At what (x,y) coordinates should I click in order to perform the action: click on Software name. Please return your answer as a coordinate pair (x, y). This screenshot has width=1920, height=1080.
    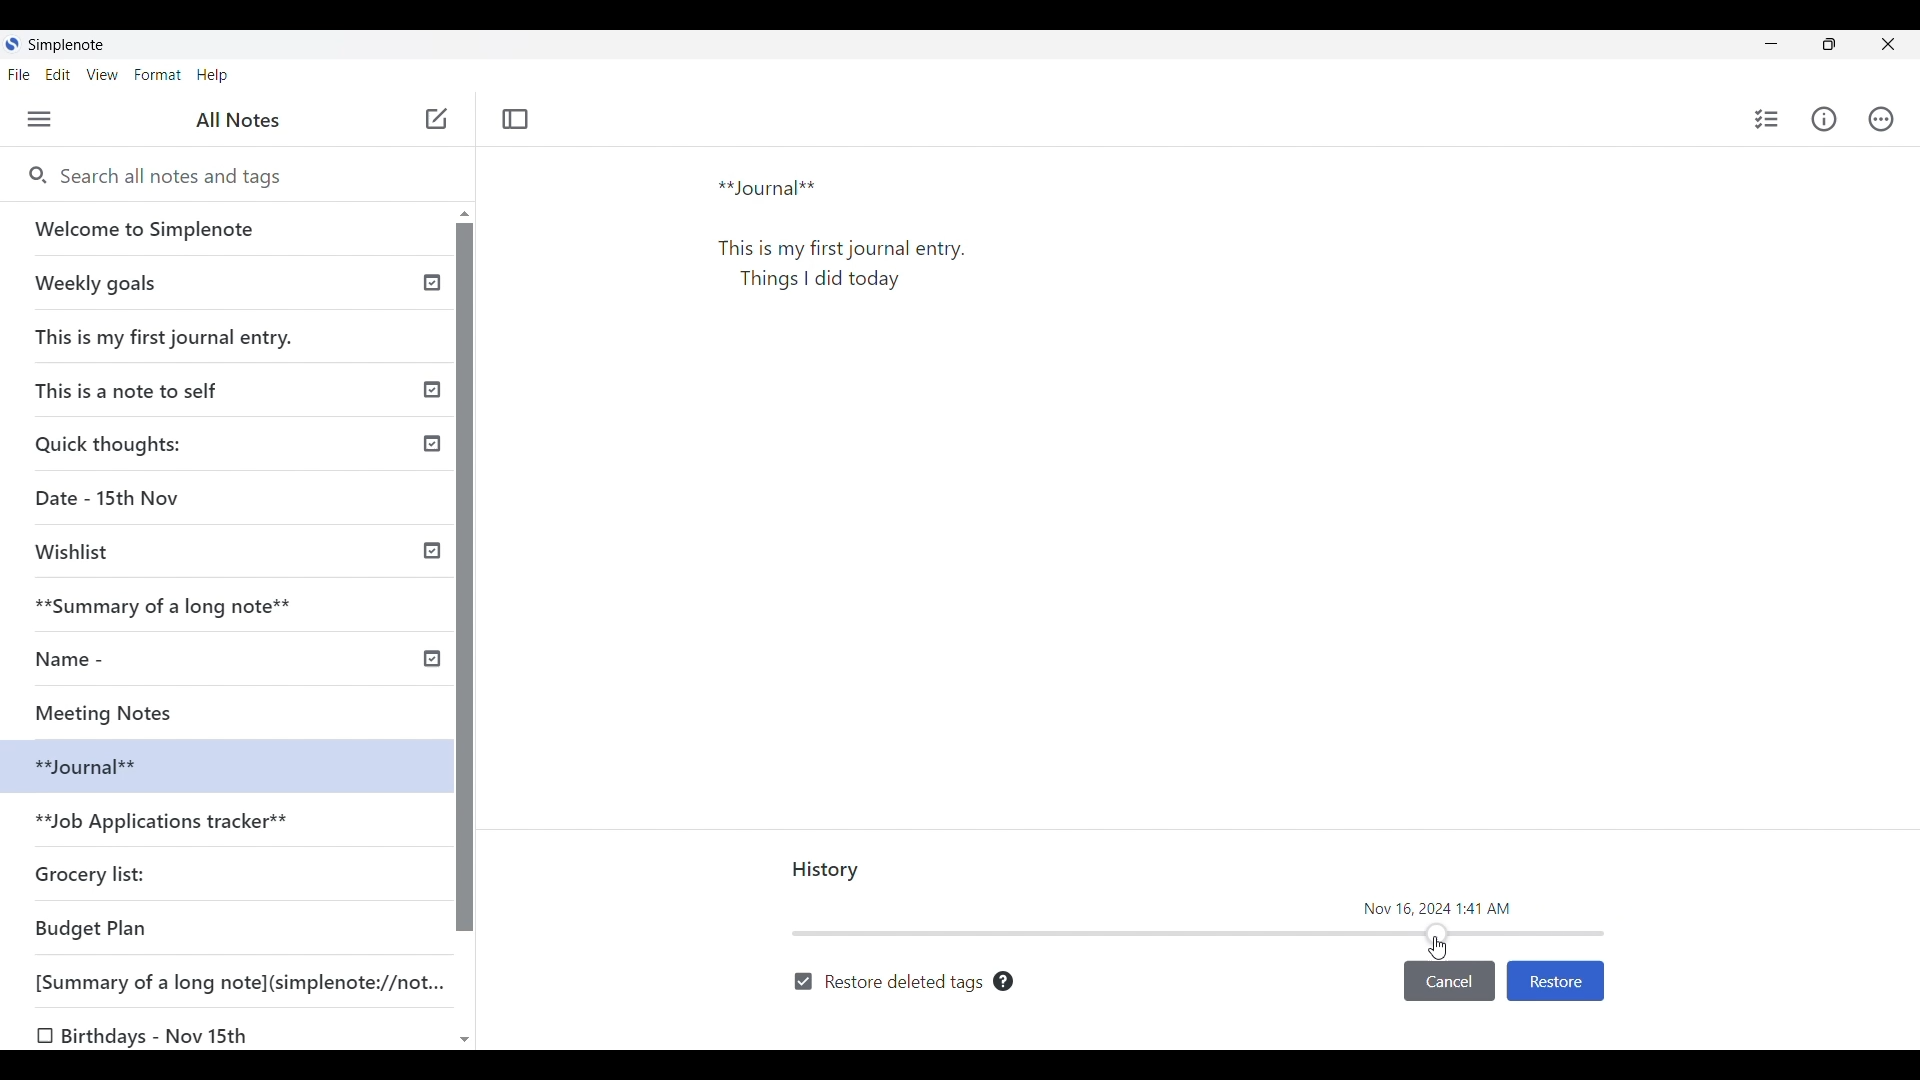
    Looking at the image, I should click on (68, 45).